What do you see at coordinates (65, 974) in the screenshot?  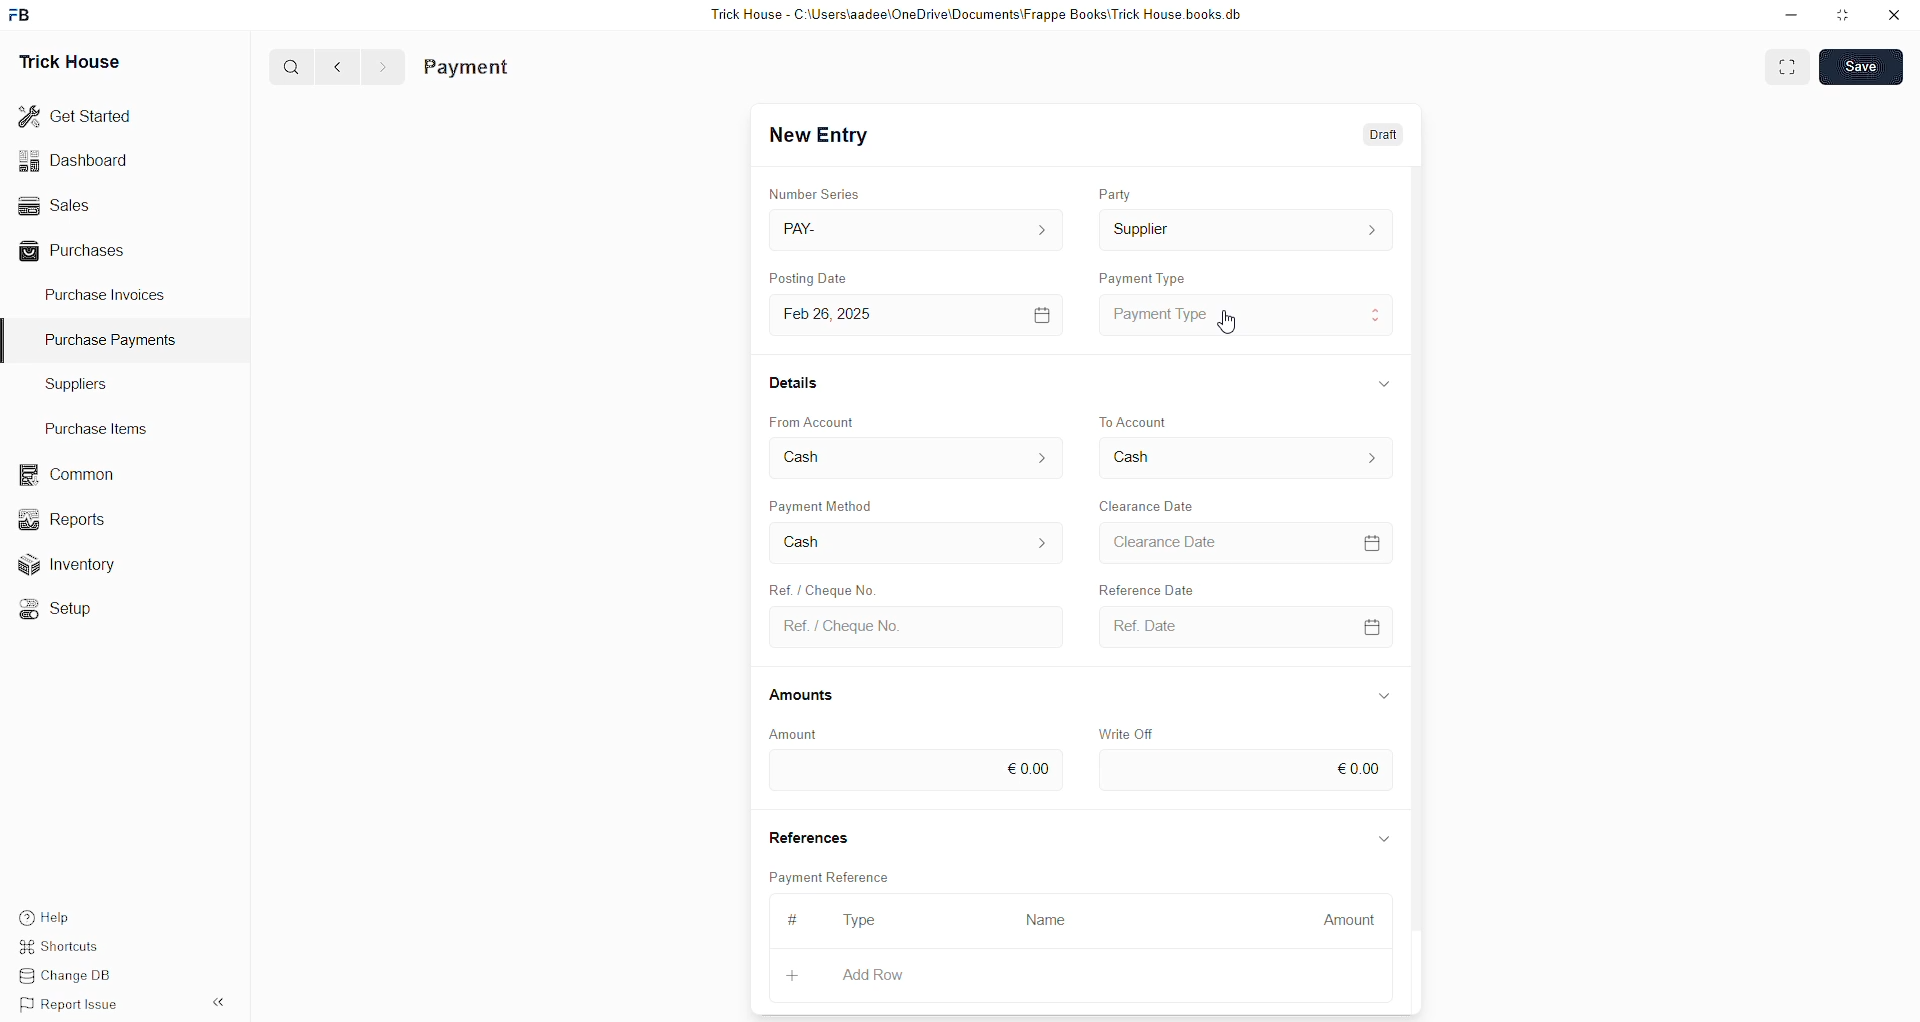 I see `Change DB` at bounding box center [65, 974].